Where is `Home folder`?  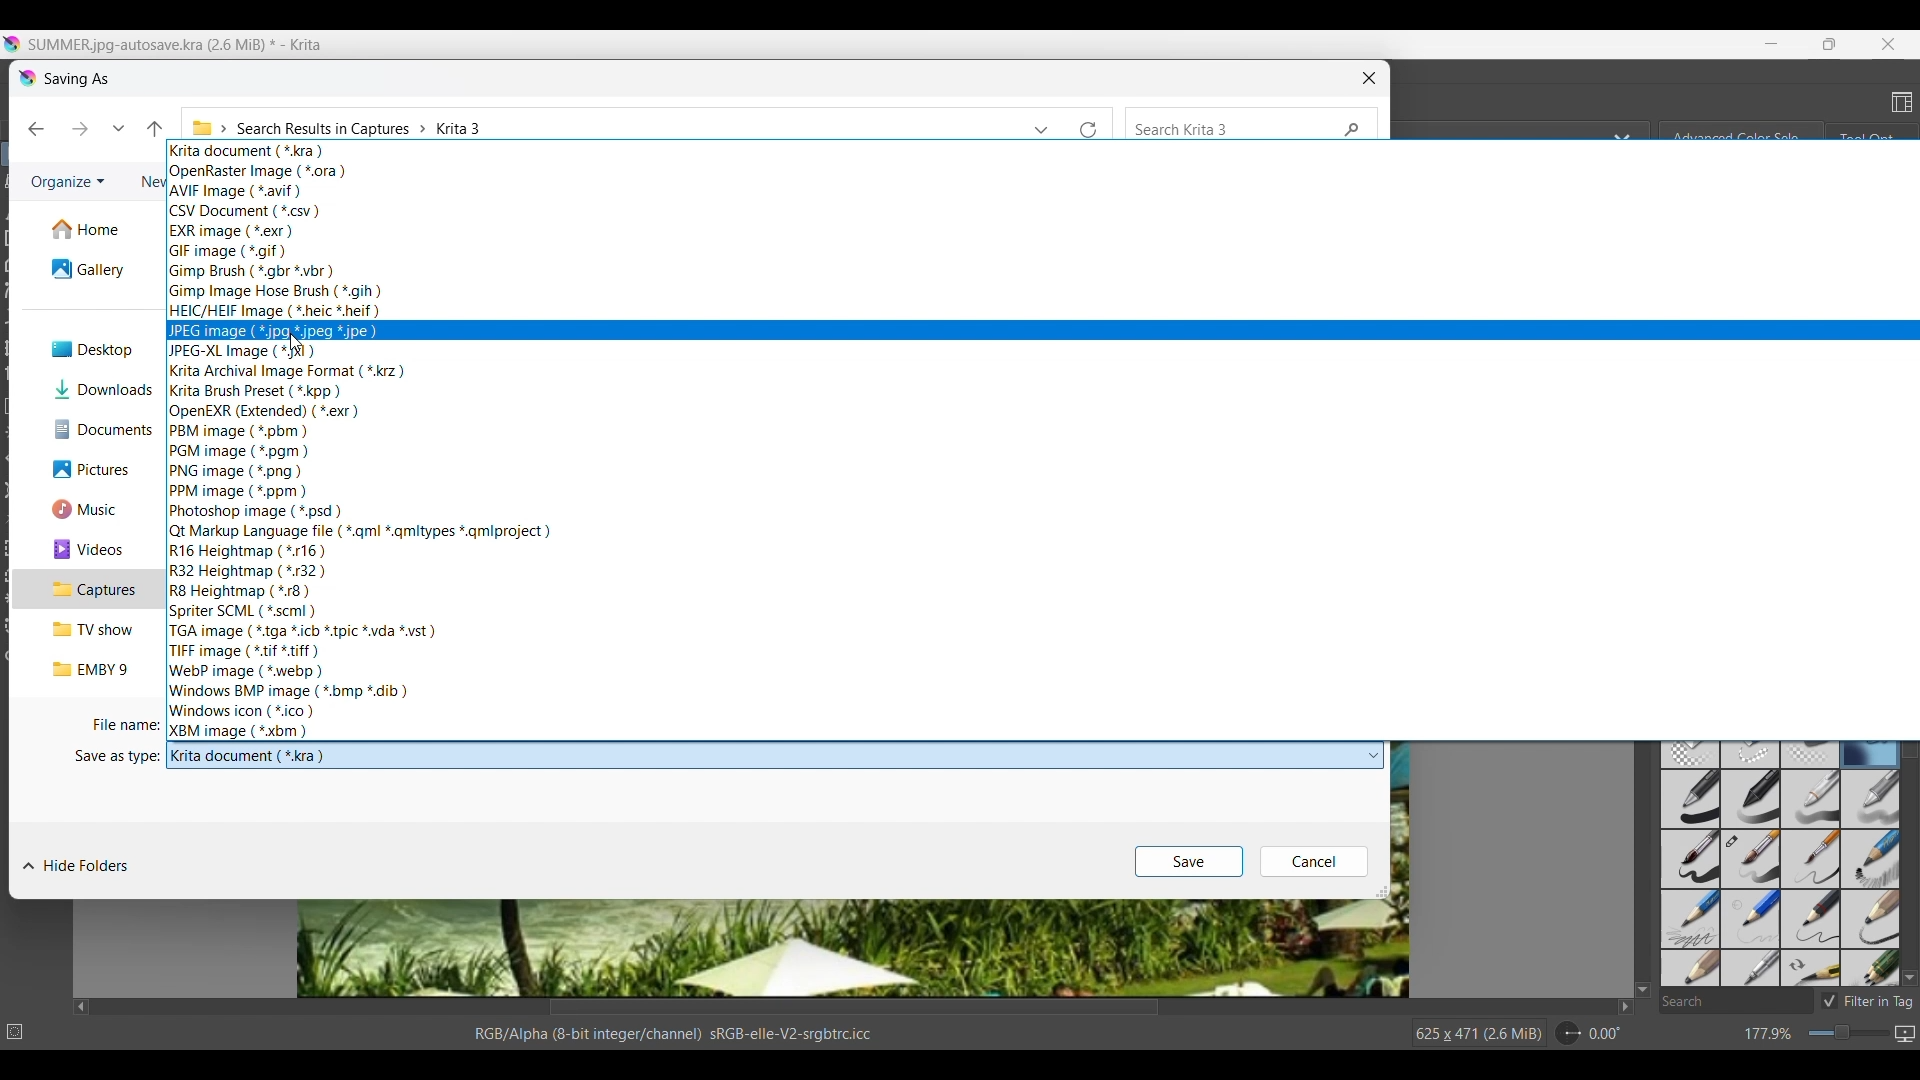 Home folder is located at coordinates (88, 230).